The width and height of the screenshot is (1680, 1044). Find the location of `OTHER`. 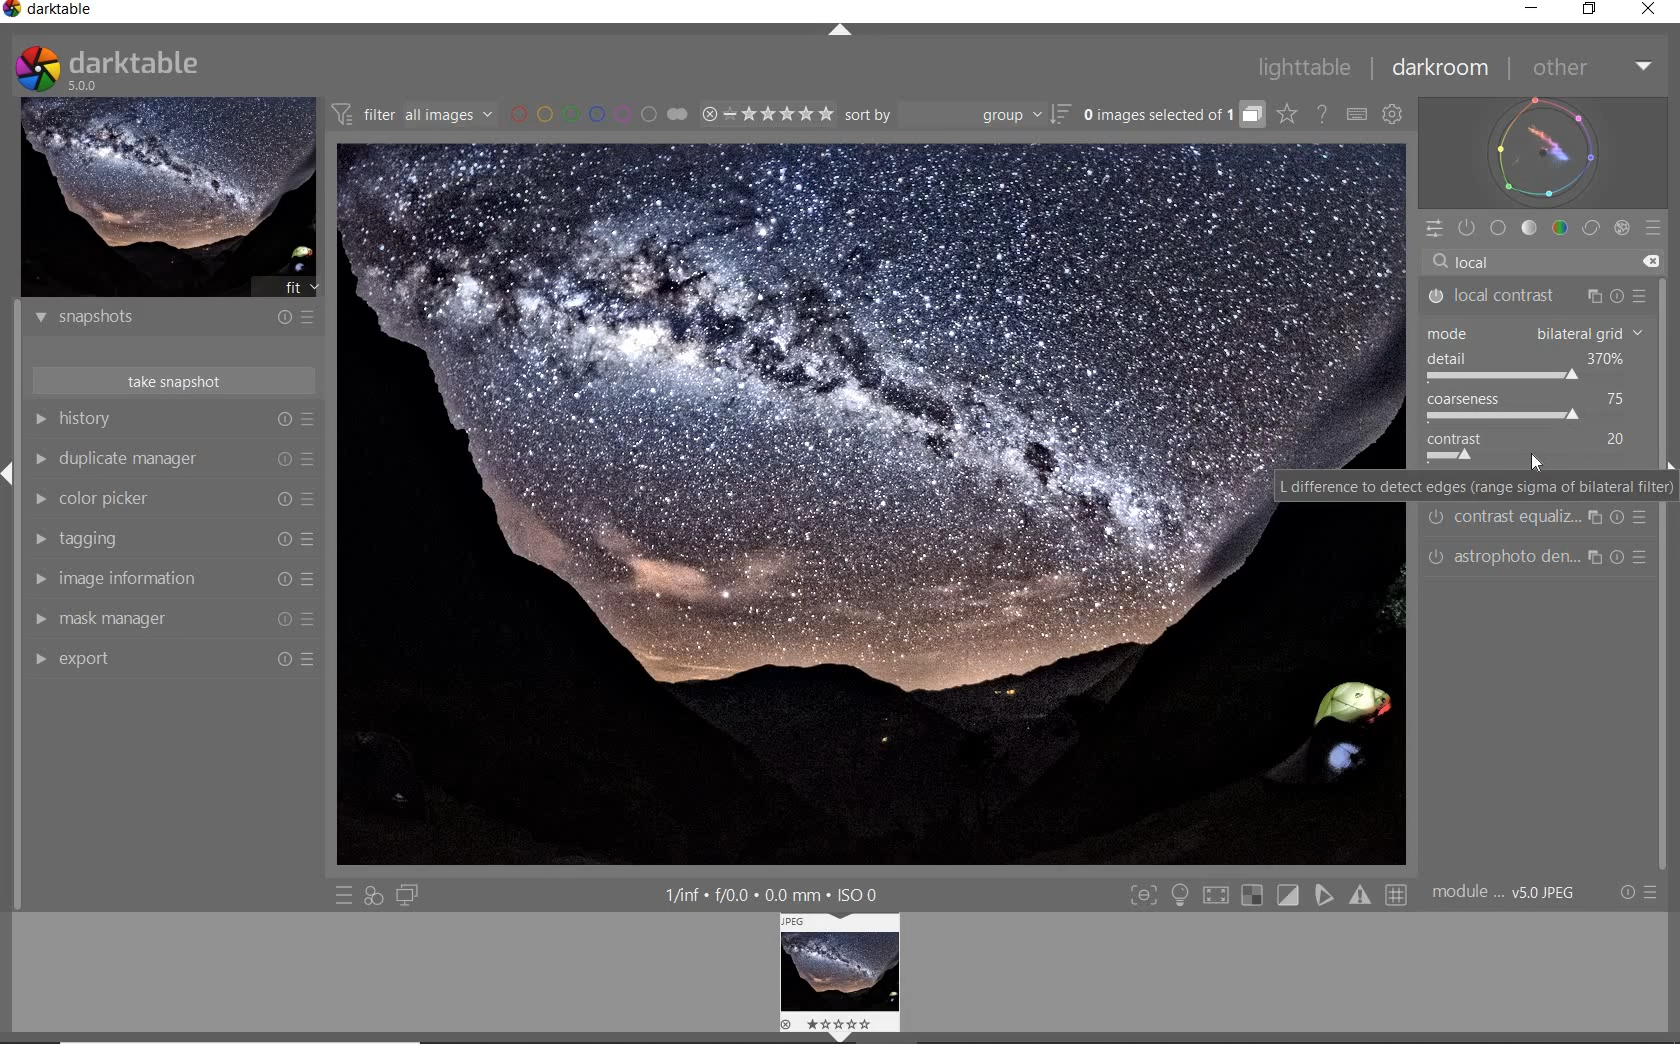

OTHER is located at coordinates (1592, 69).